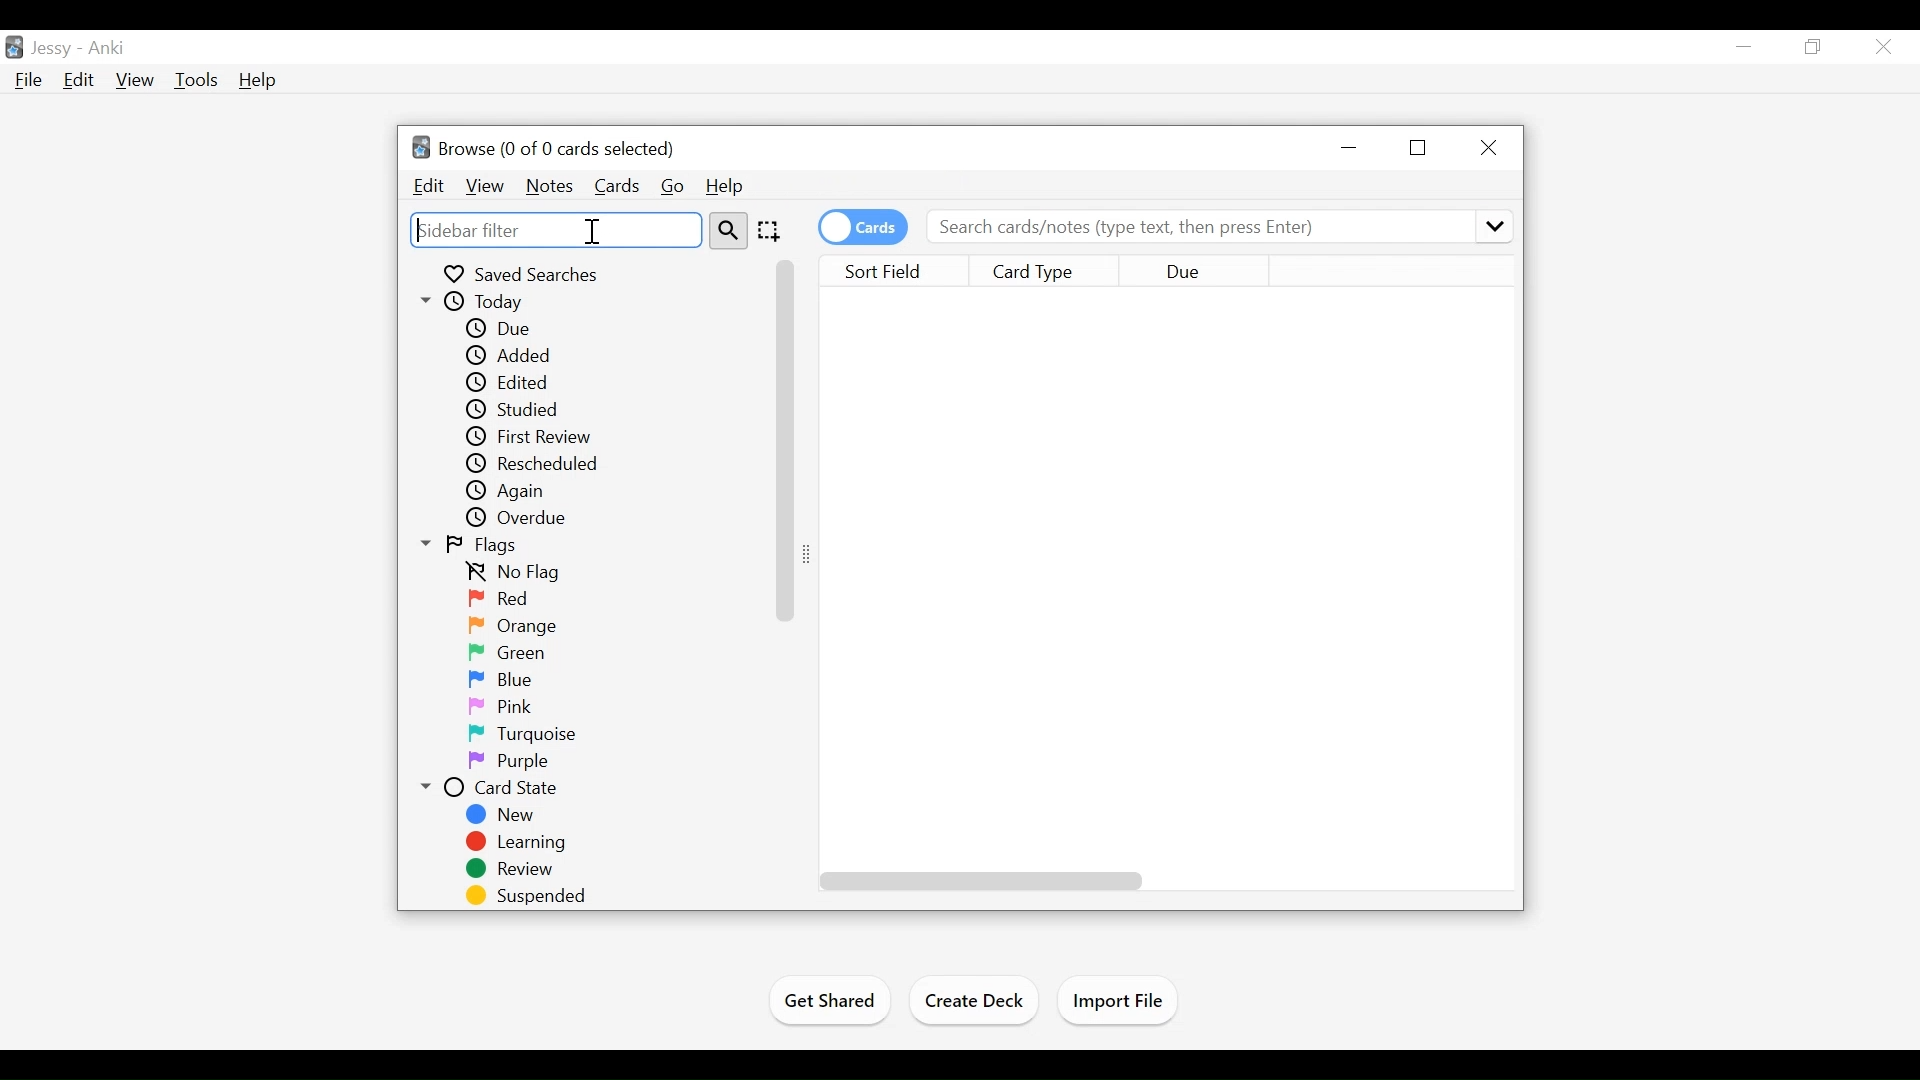 This screenshot has height=1080, width=1920. What do you see at coordinates (503, 815) in the screenshot?
I see `New` at bounding box center [503, 815].